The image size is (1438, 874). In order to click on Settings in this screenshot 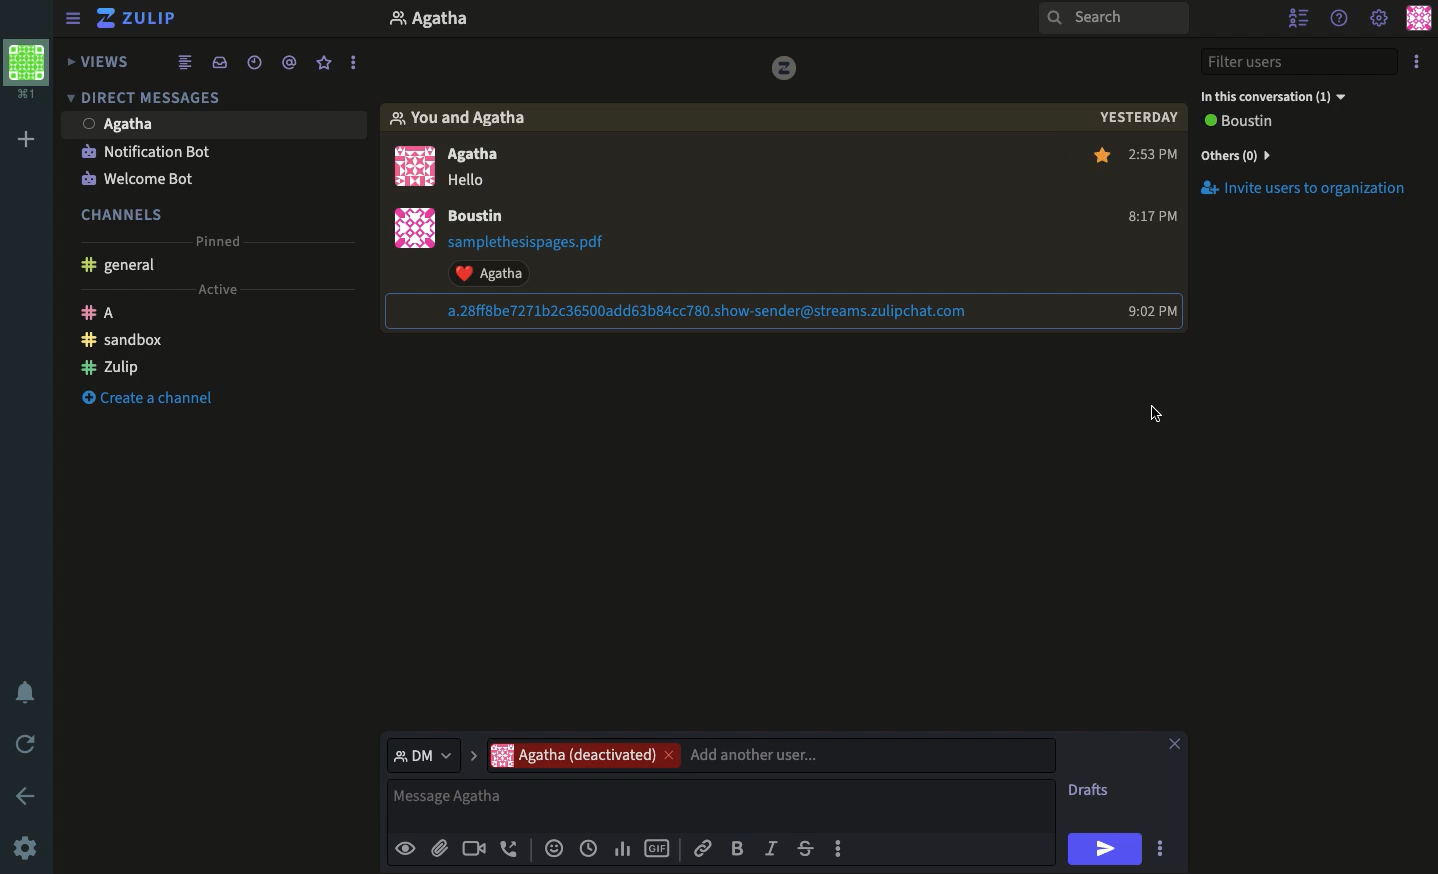, I will do `click(1380, 18)`.